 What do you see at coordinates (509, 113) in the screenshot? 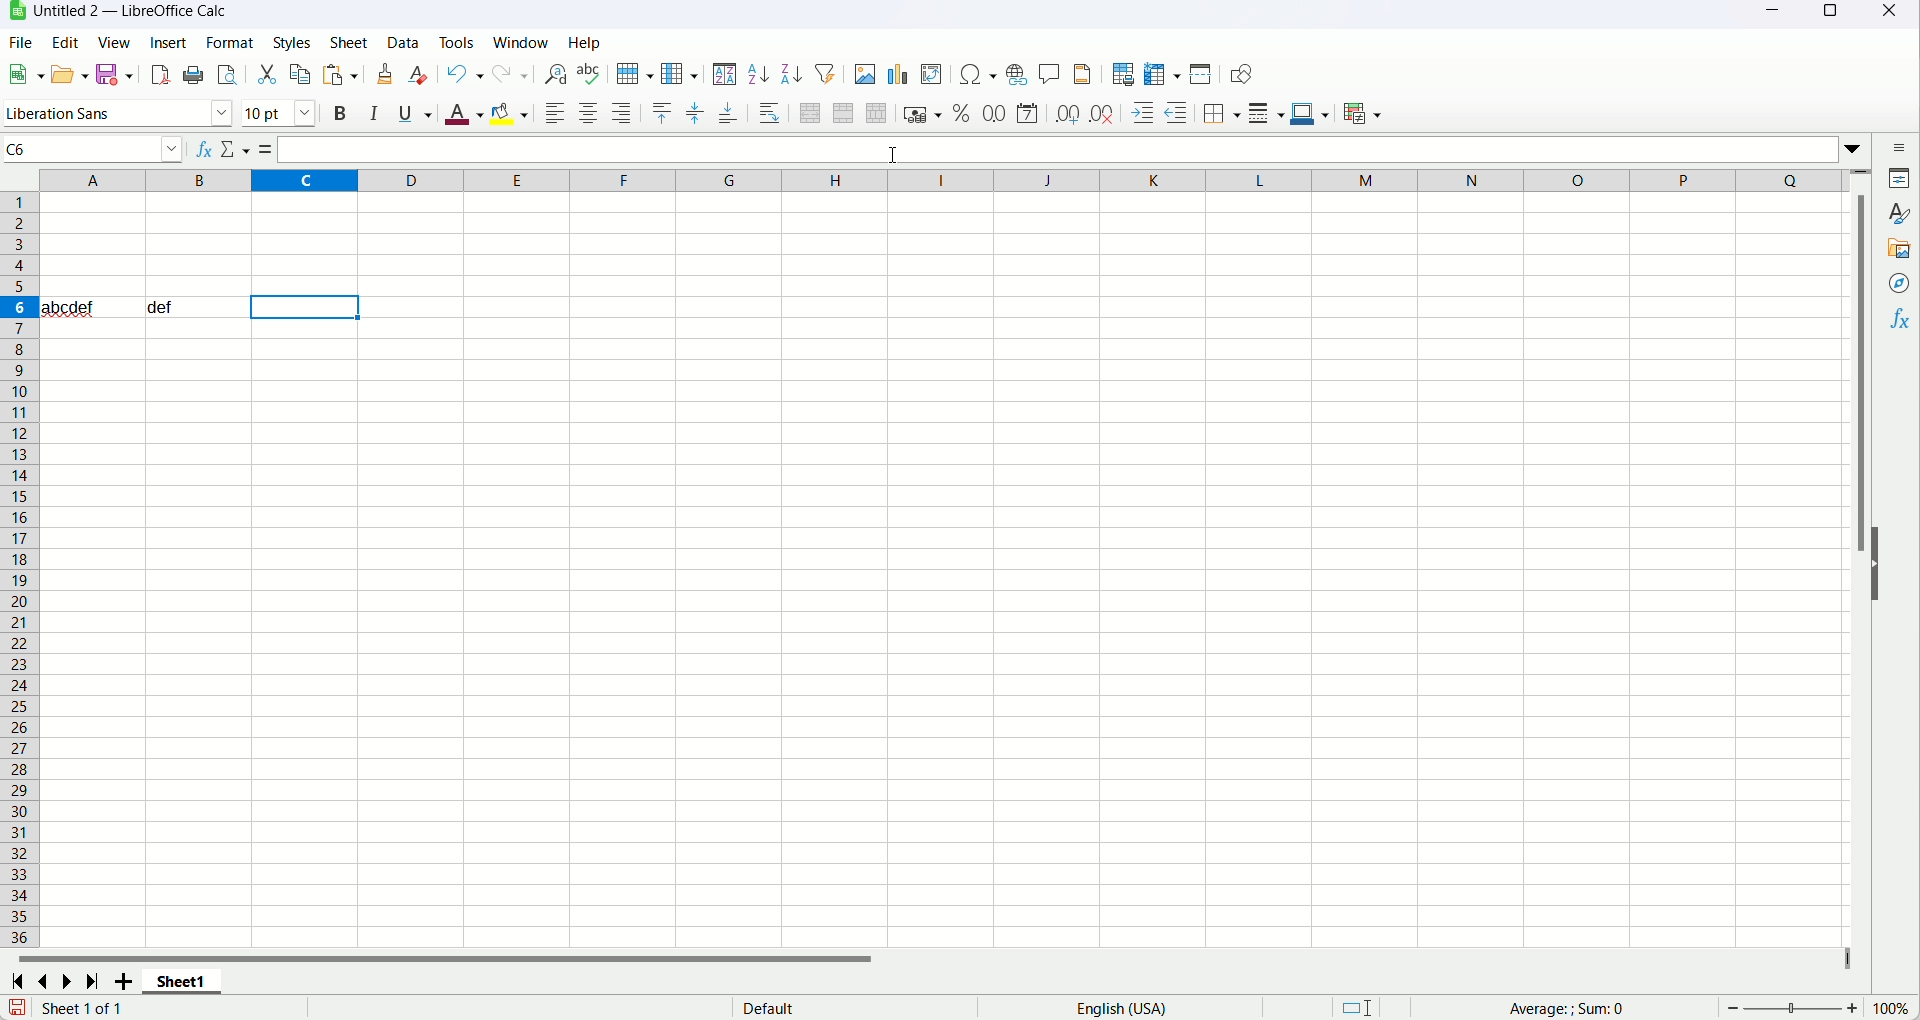
I see `background color` at bounding box center [509, 113].